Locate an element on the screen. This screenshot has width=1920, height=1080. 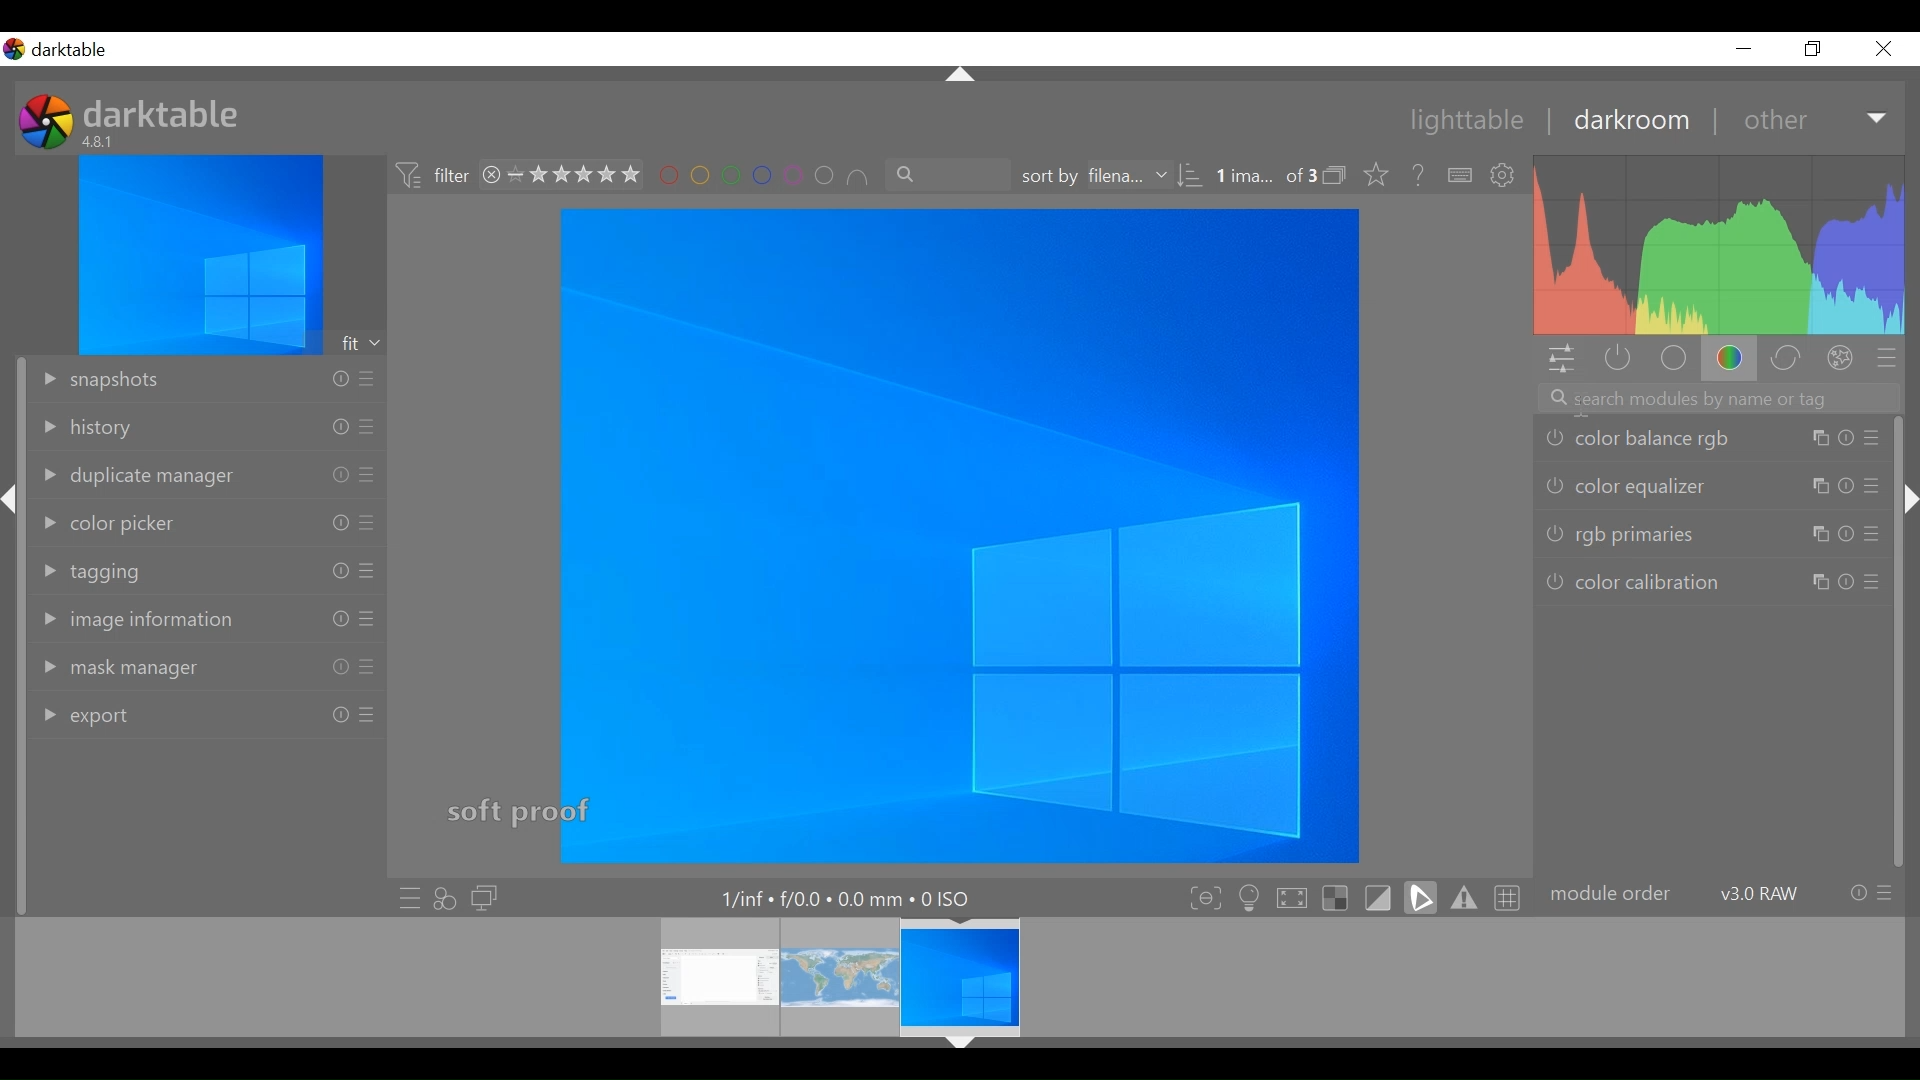
filter by color label is located at coordinates (761, 176).